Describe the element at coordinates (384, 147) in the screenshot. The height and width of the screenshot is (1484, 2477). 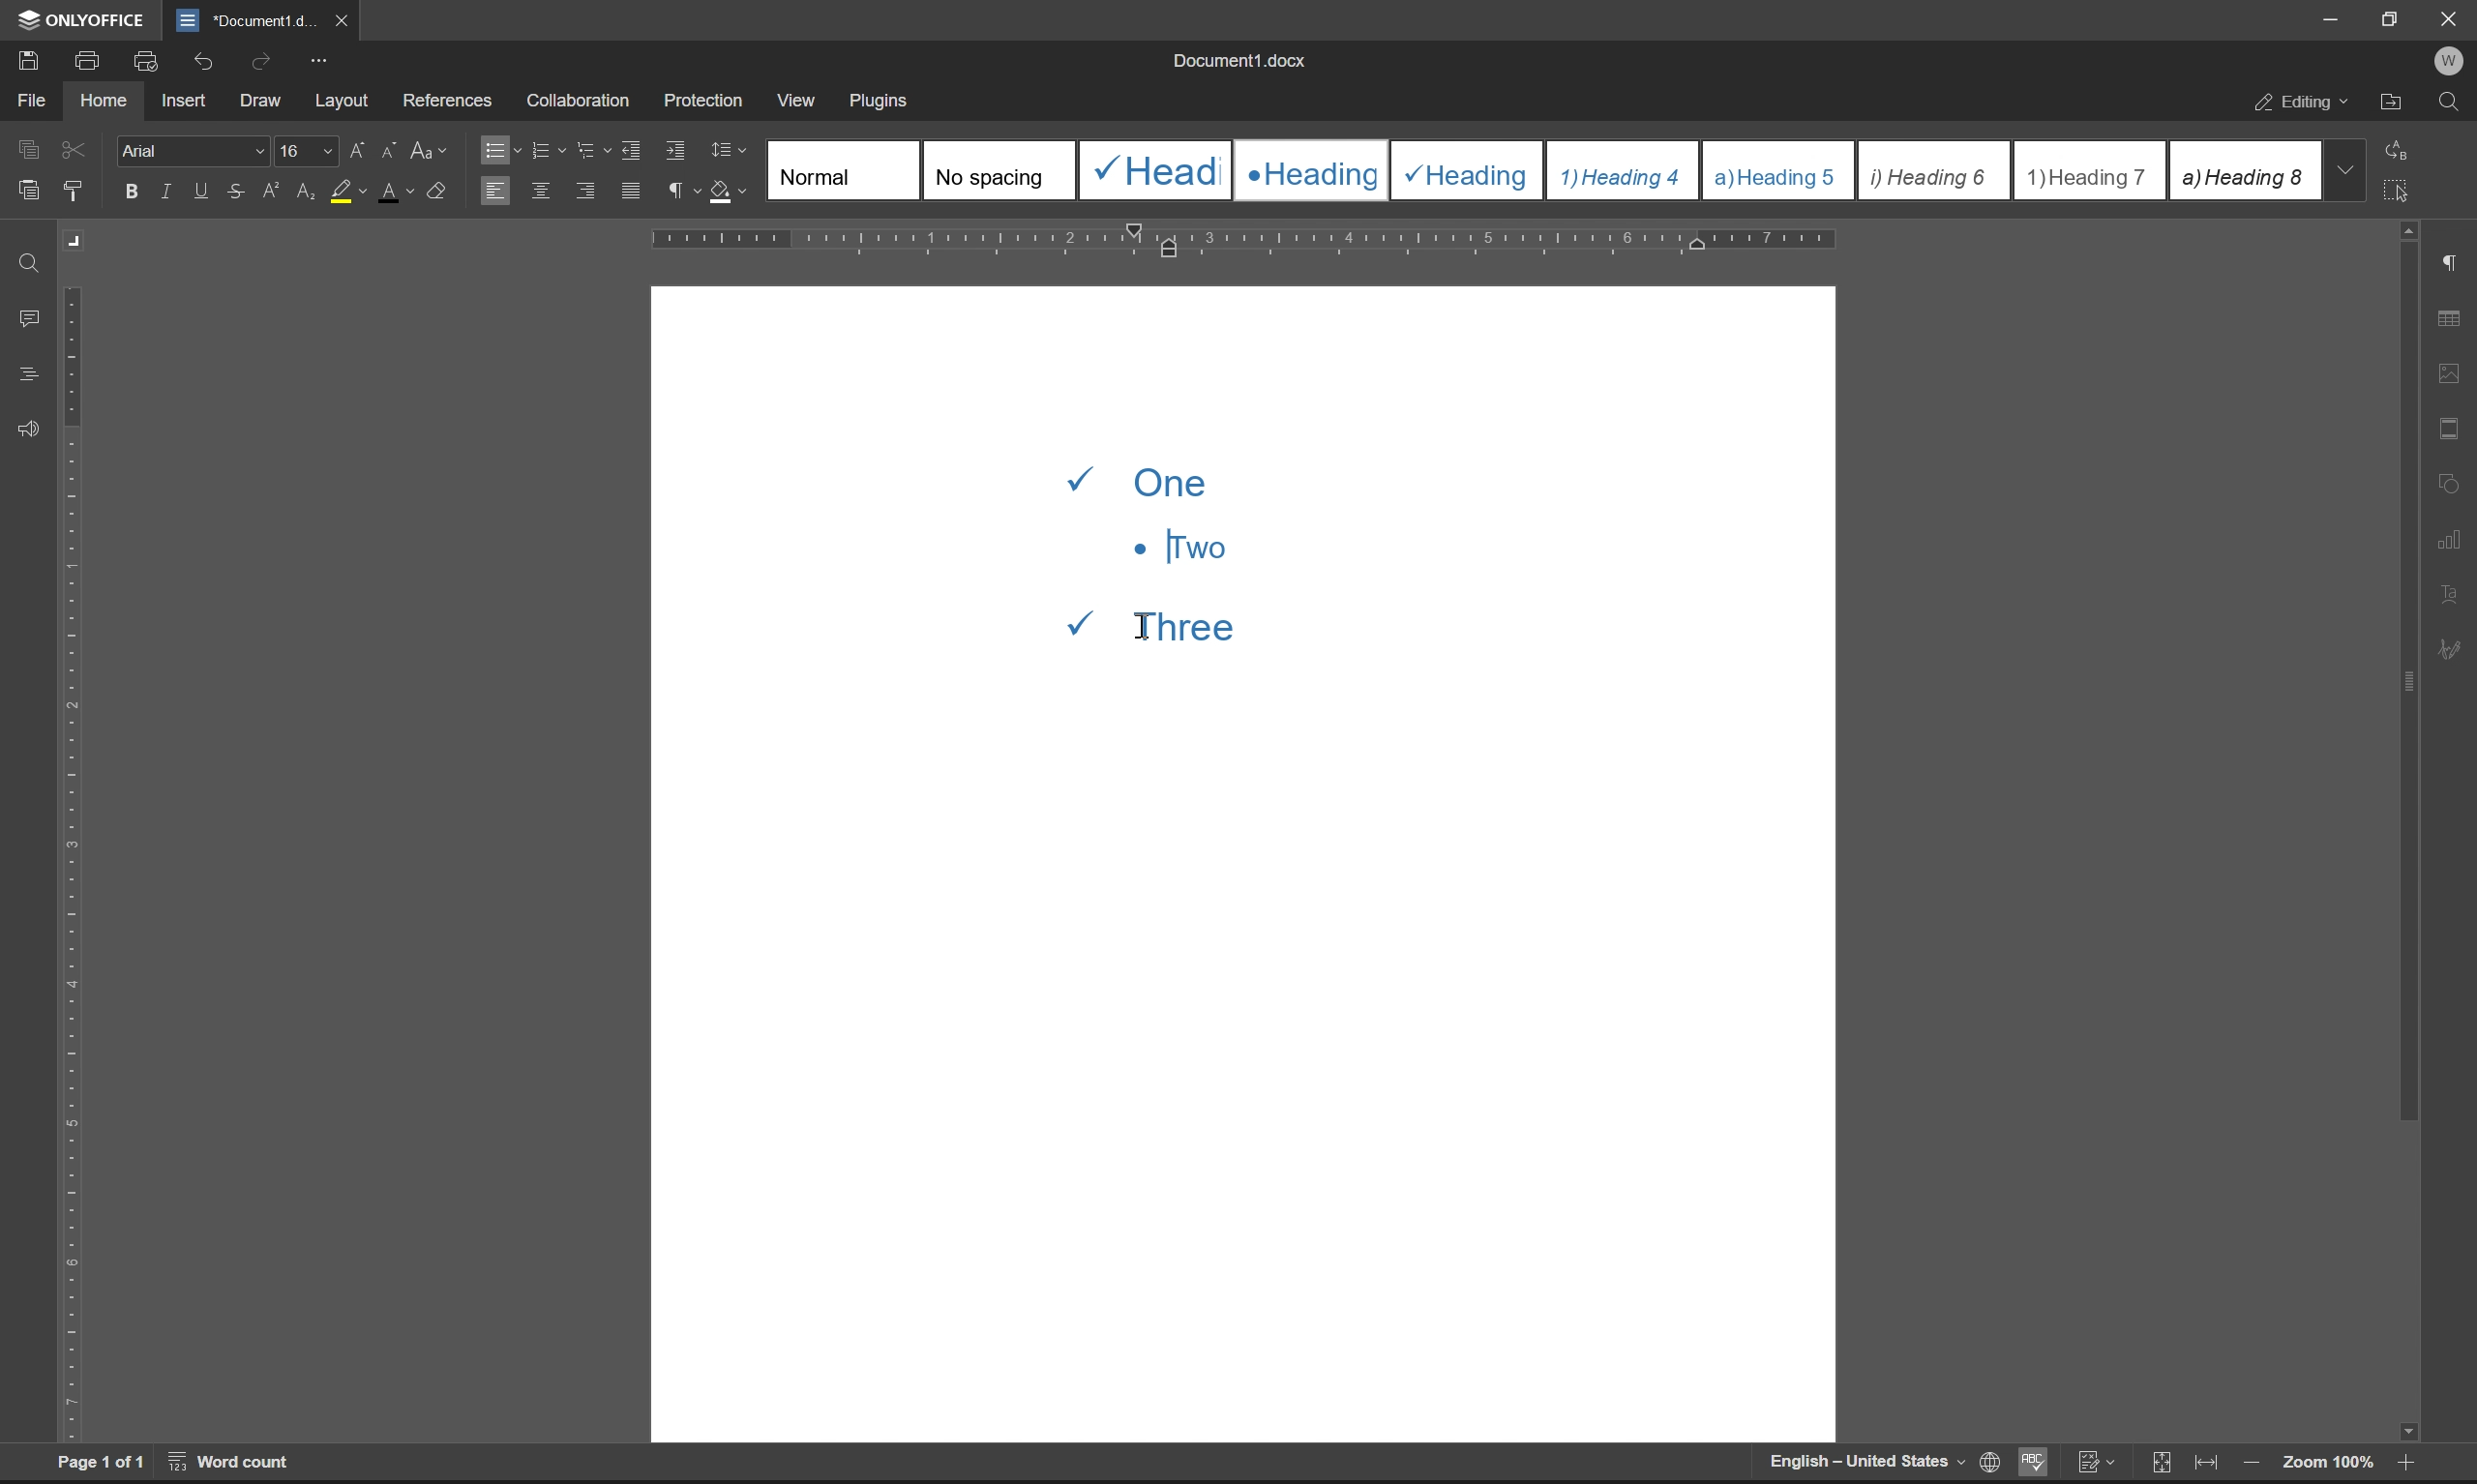
I see `decrement font case` at that location.